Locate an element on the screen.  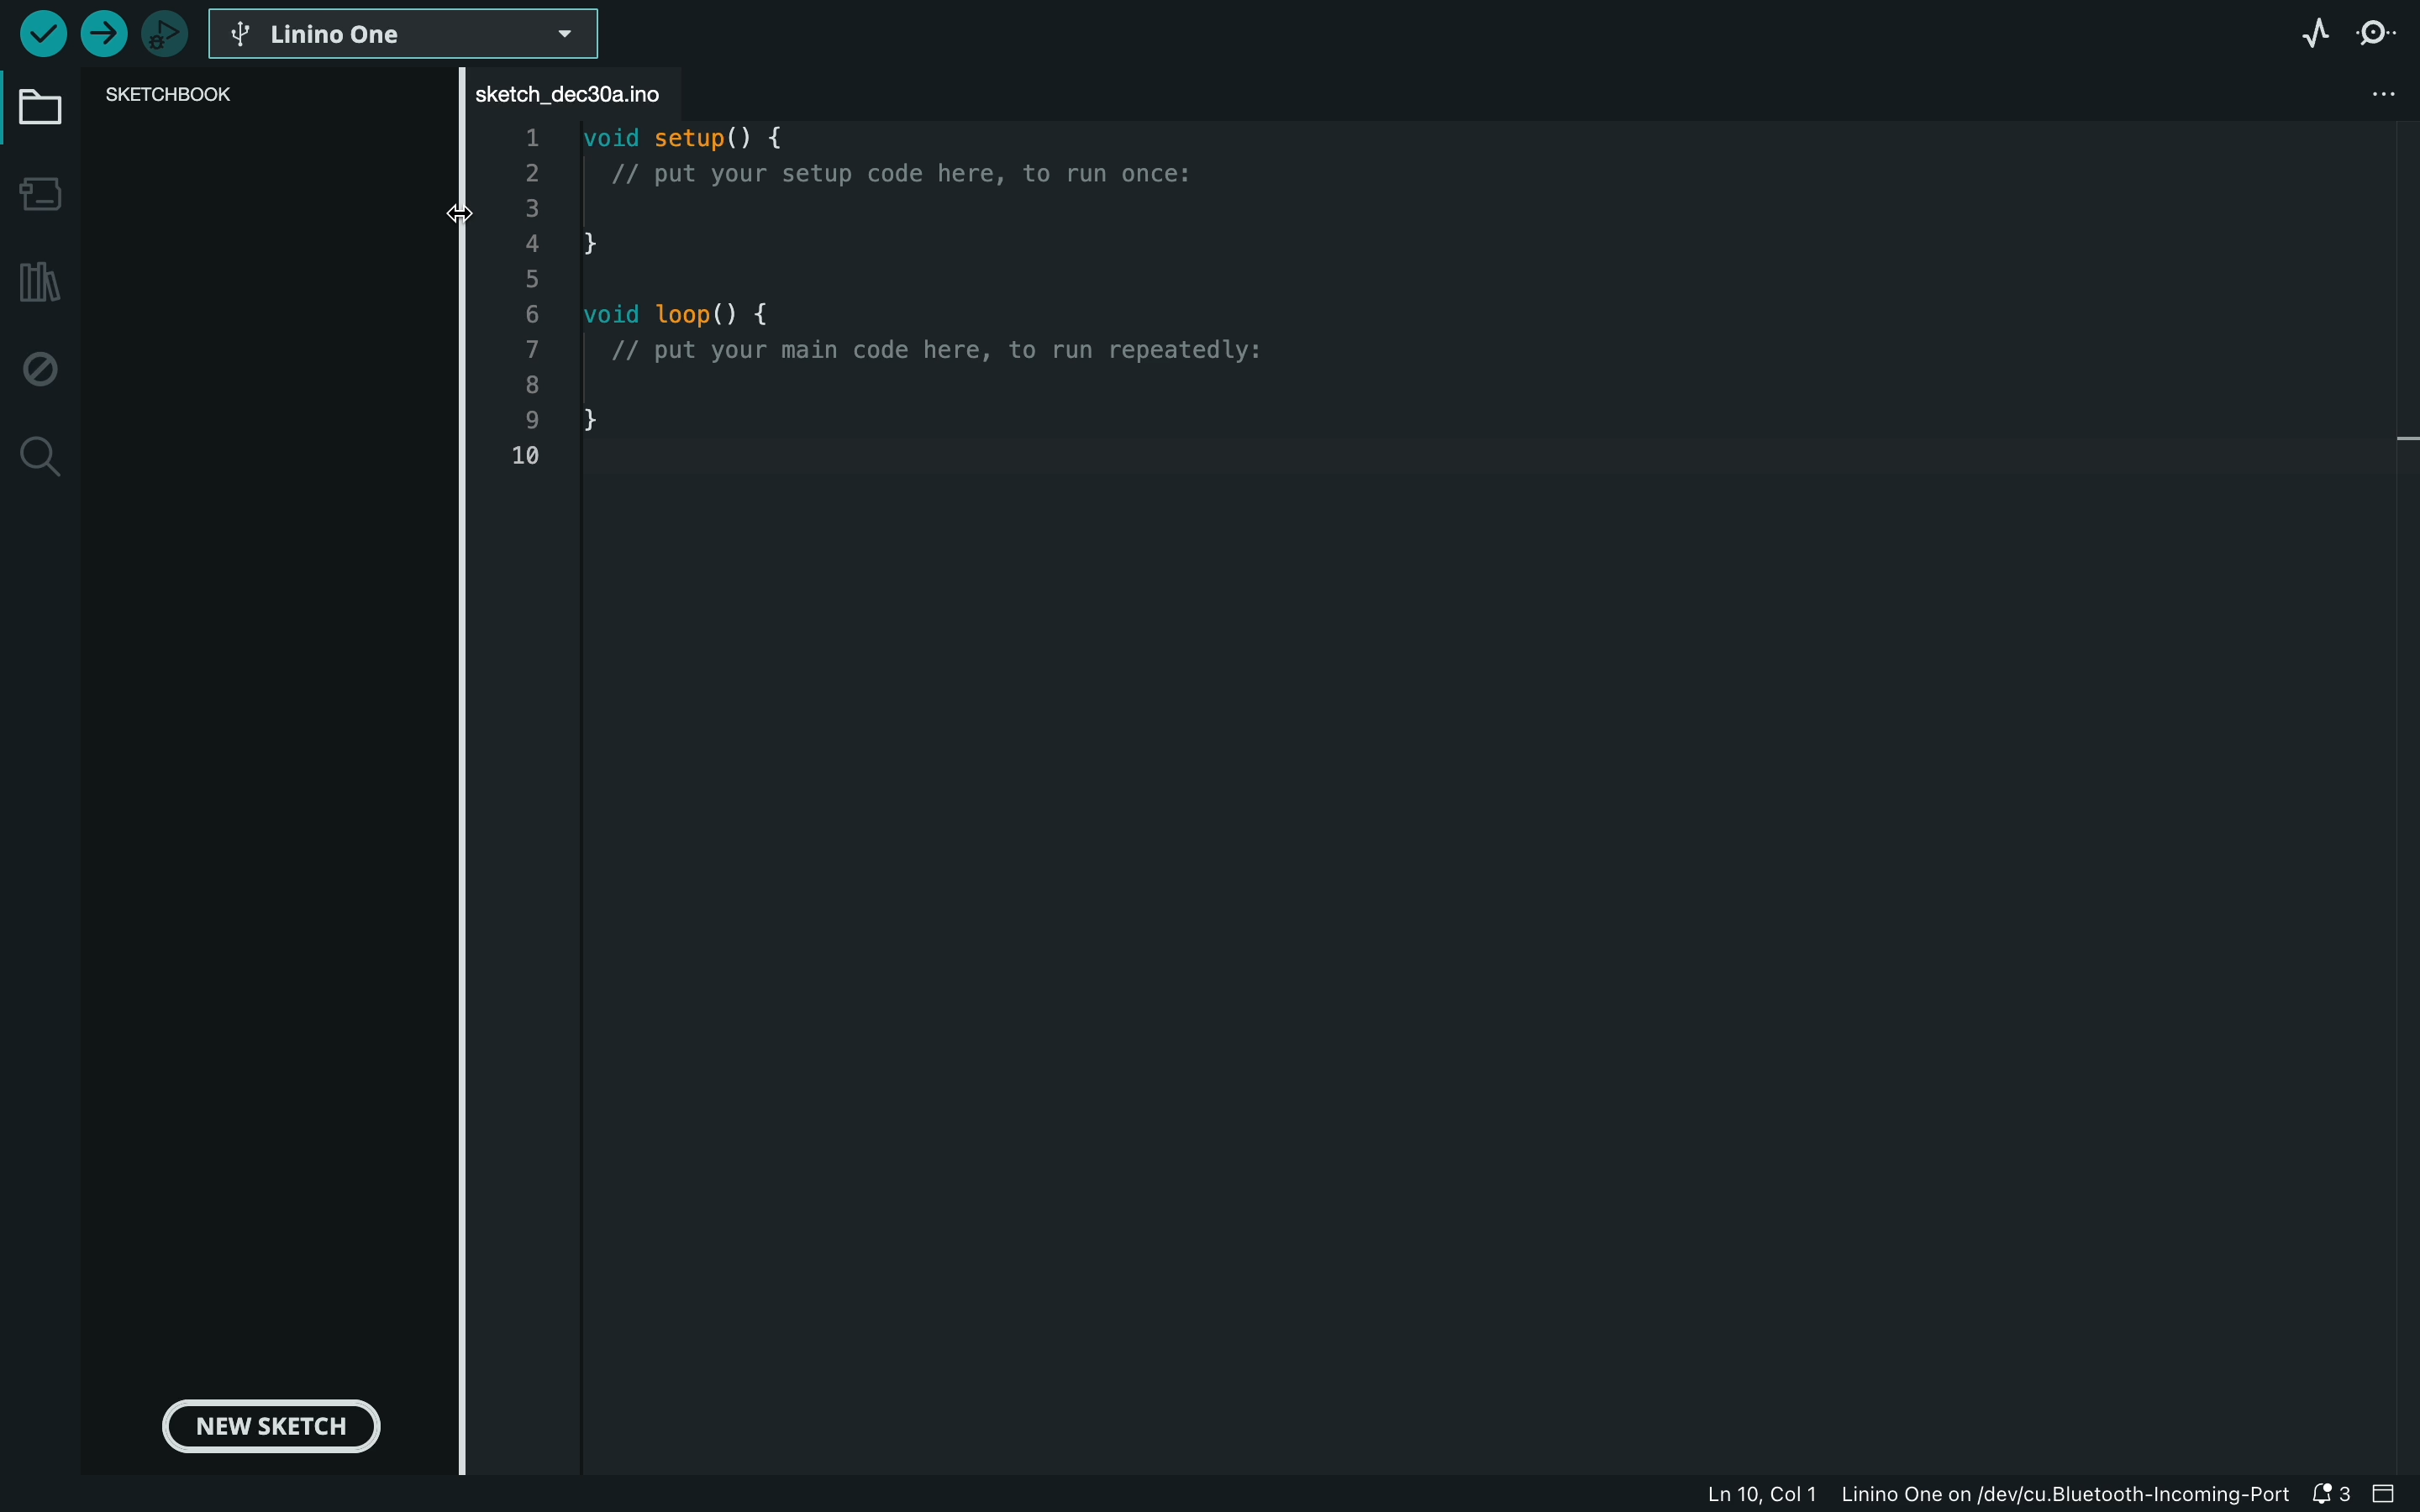
file tab is located at coordinates (602, 96).